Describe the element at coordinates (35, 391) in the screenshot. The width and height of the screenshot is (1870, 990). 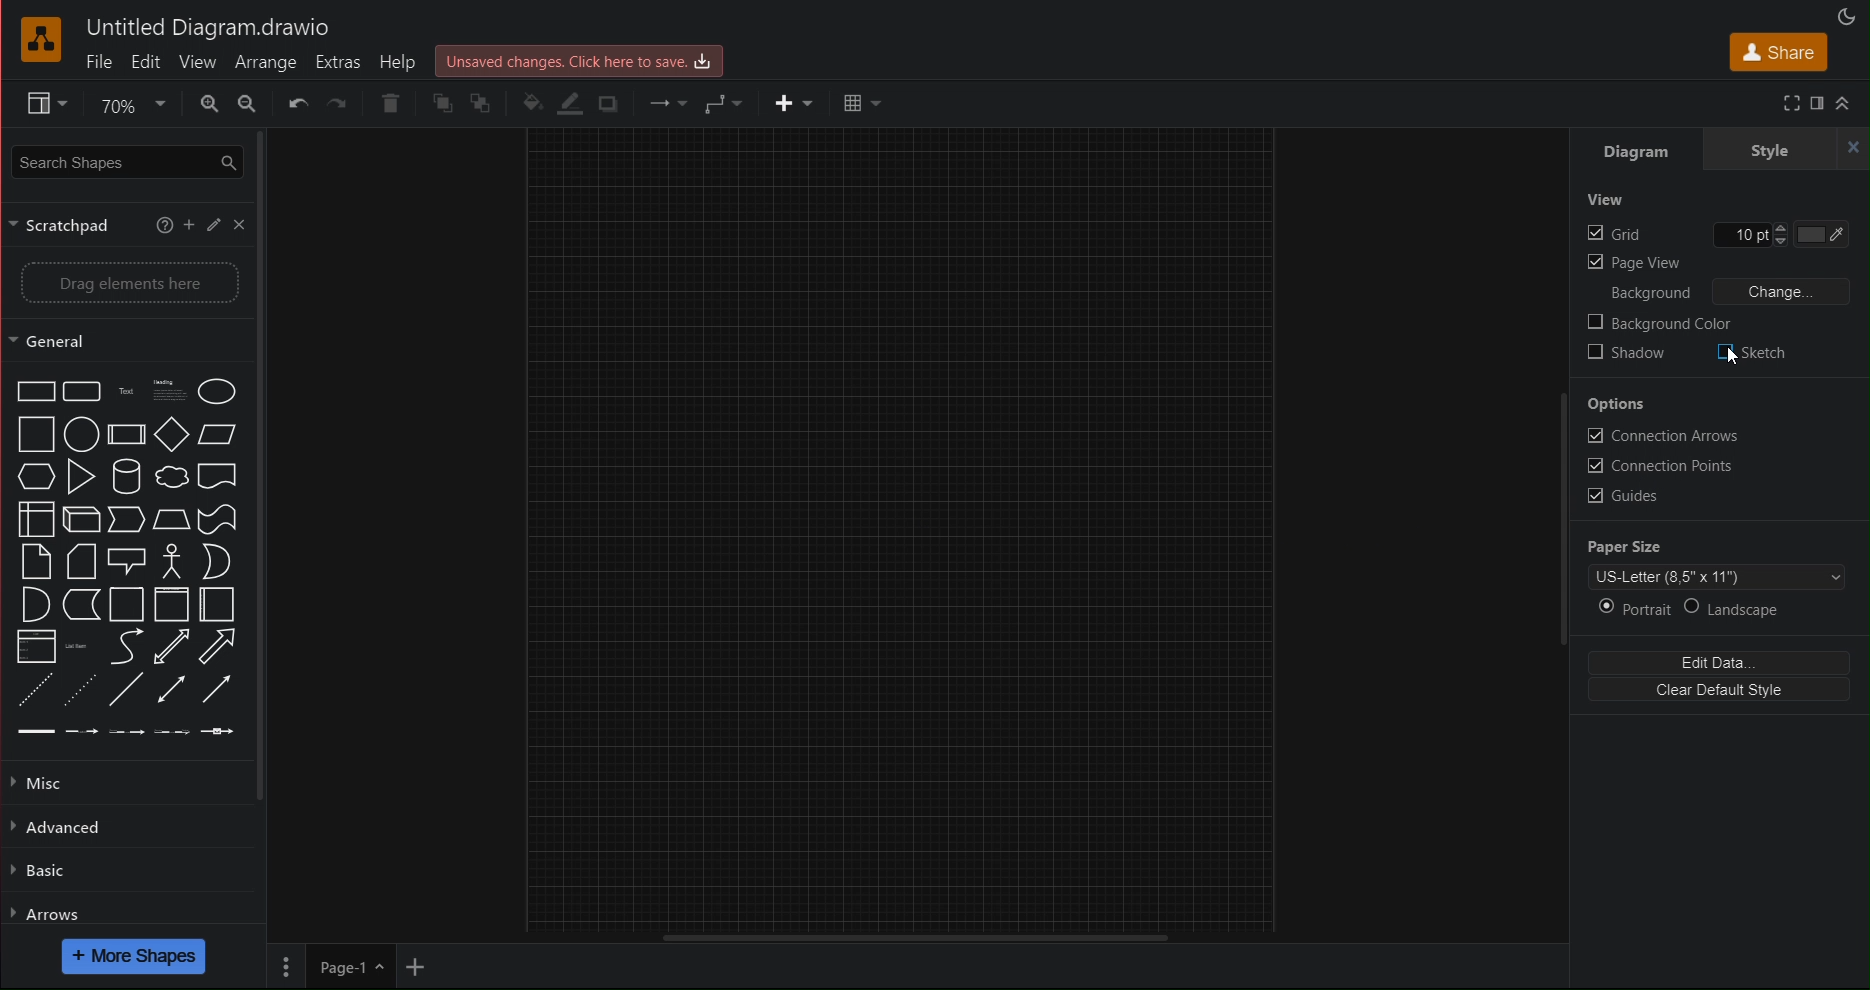
I see `rectangle` at that location.